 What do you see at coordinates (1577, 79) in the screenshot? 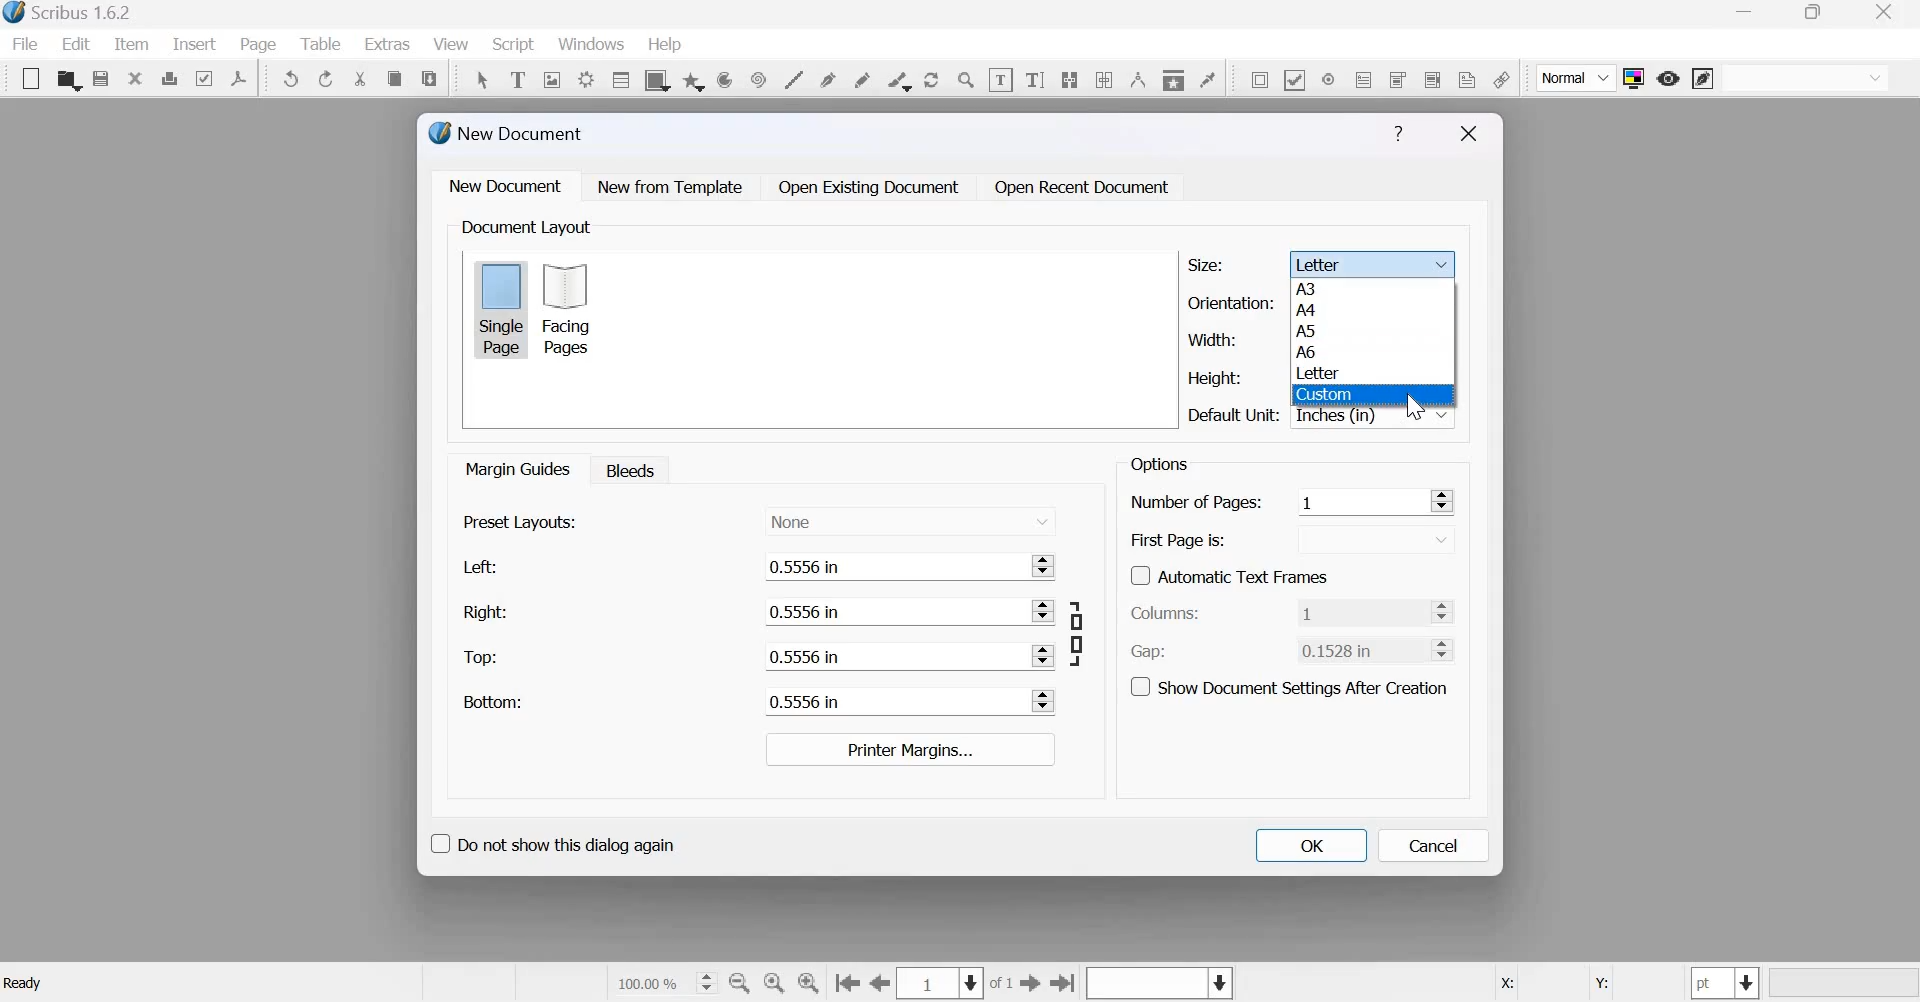
I see `Normal` at bounding box center [1577, 79].